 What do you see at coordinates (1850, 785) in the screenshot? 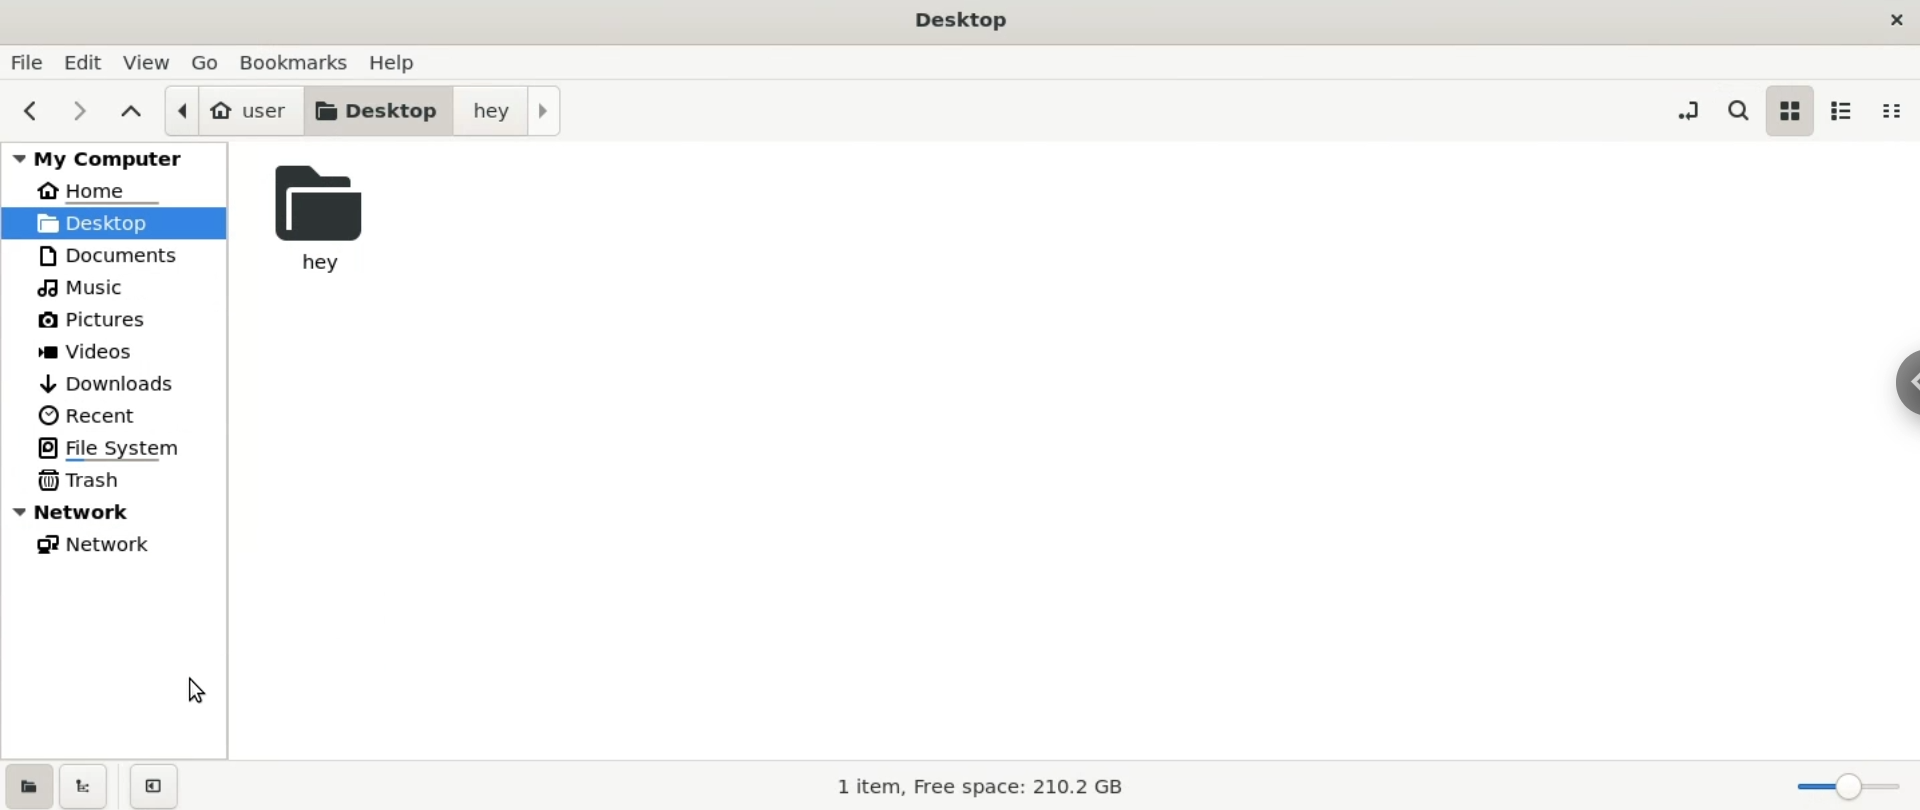
I see `zoom` at bounding box center [1850, 785].